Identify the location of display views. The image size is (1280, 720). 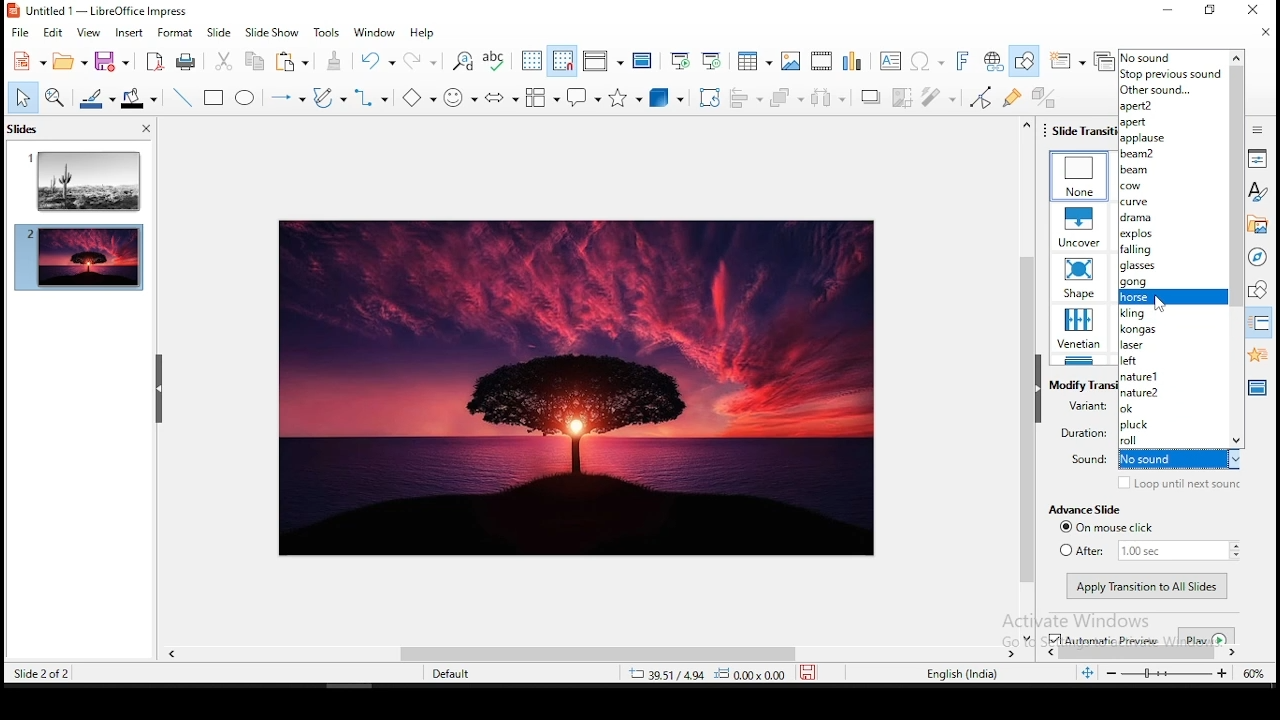
(602, 61).